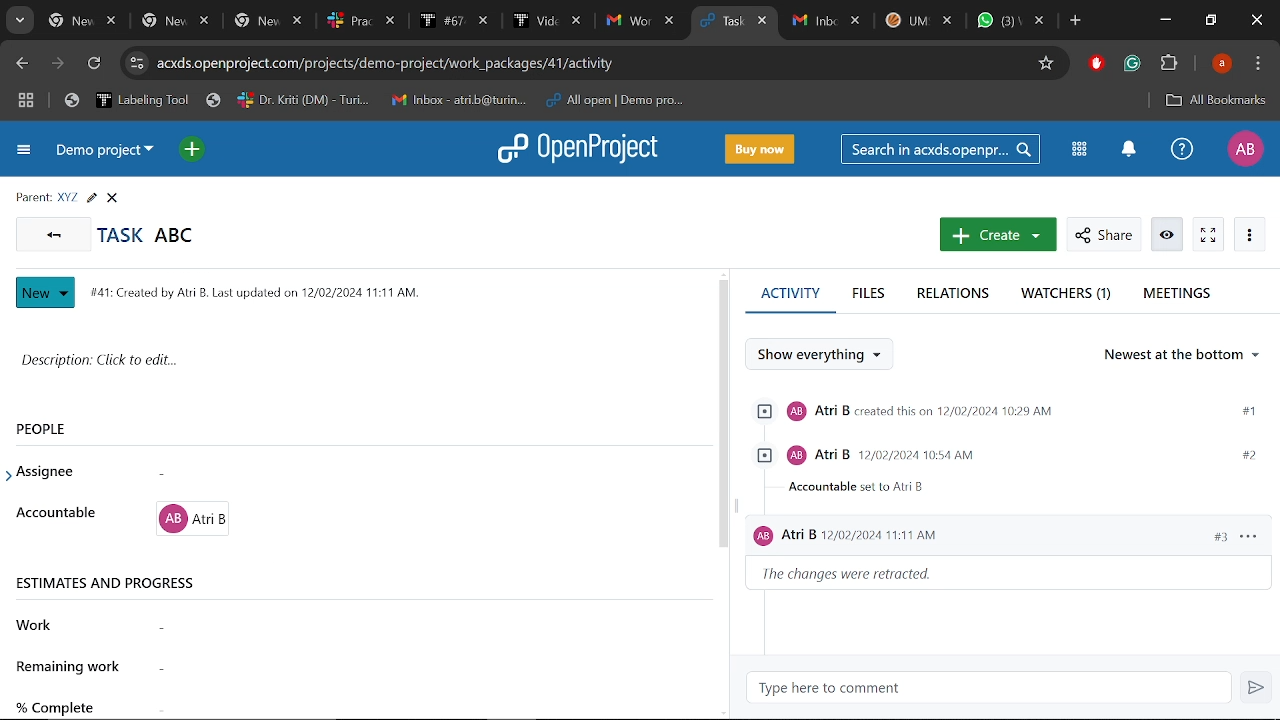 The height and width of the screenshot is (720, 1280). I want to click on Task name, so click(146, 235).